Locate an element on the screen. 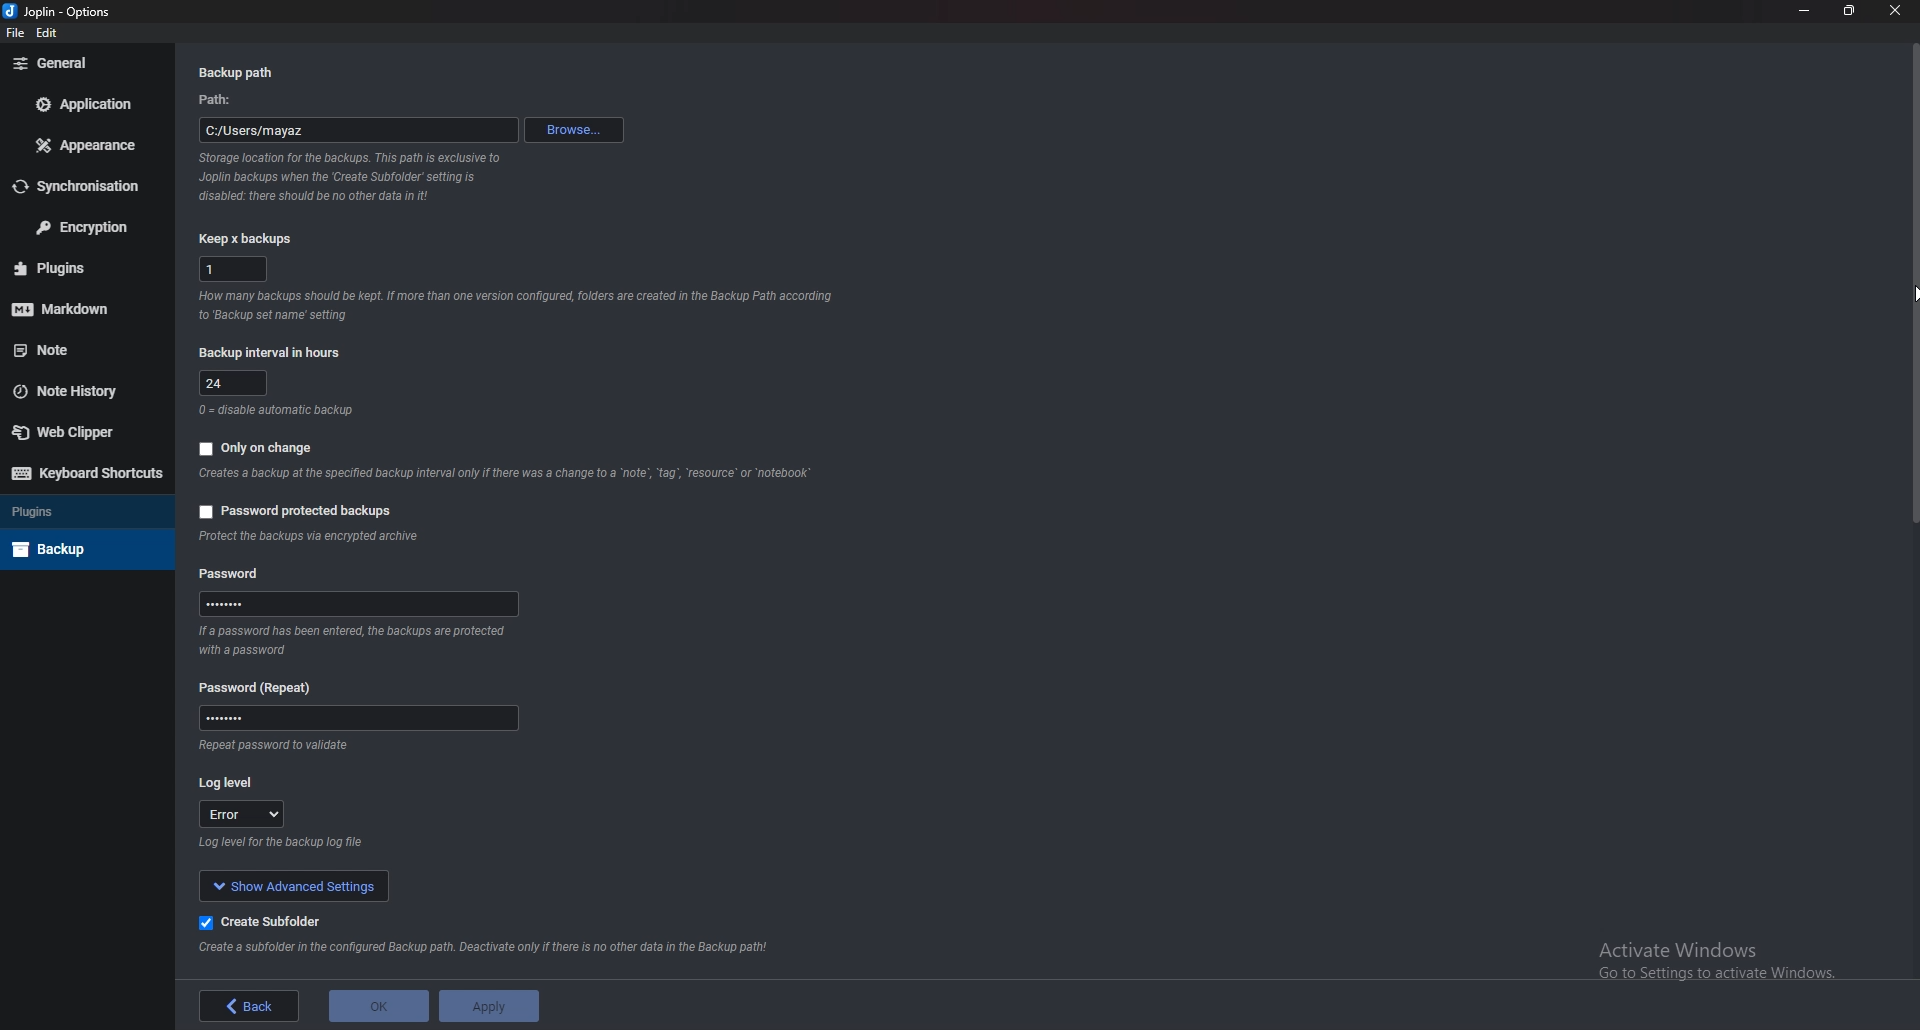 This screenshot has width=1920, height=1030. Note history is located at coordinates (78, 391).